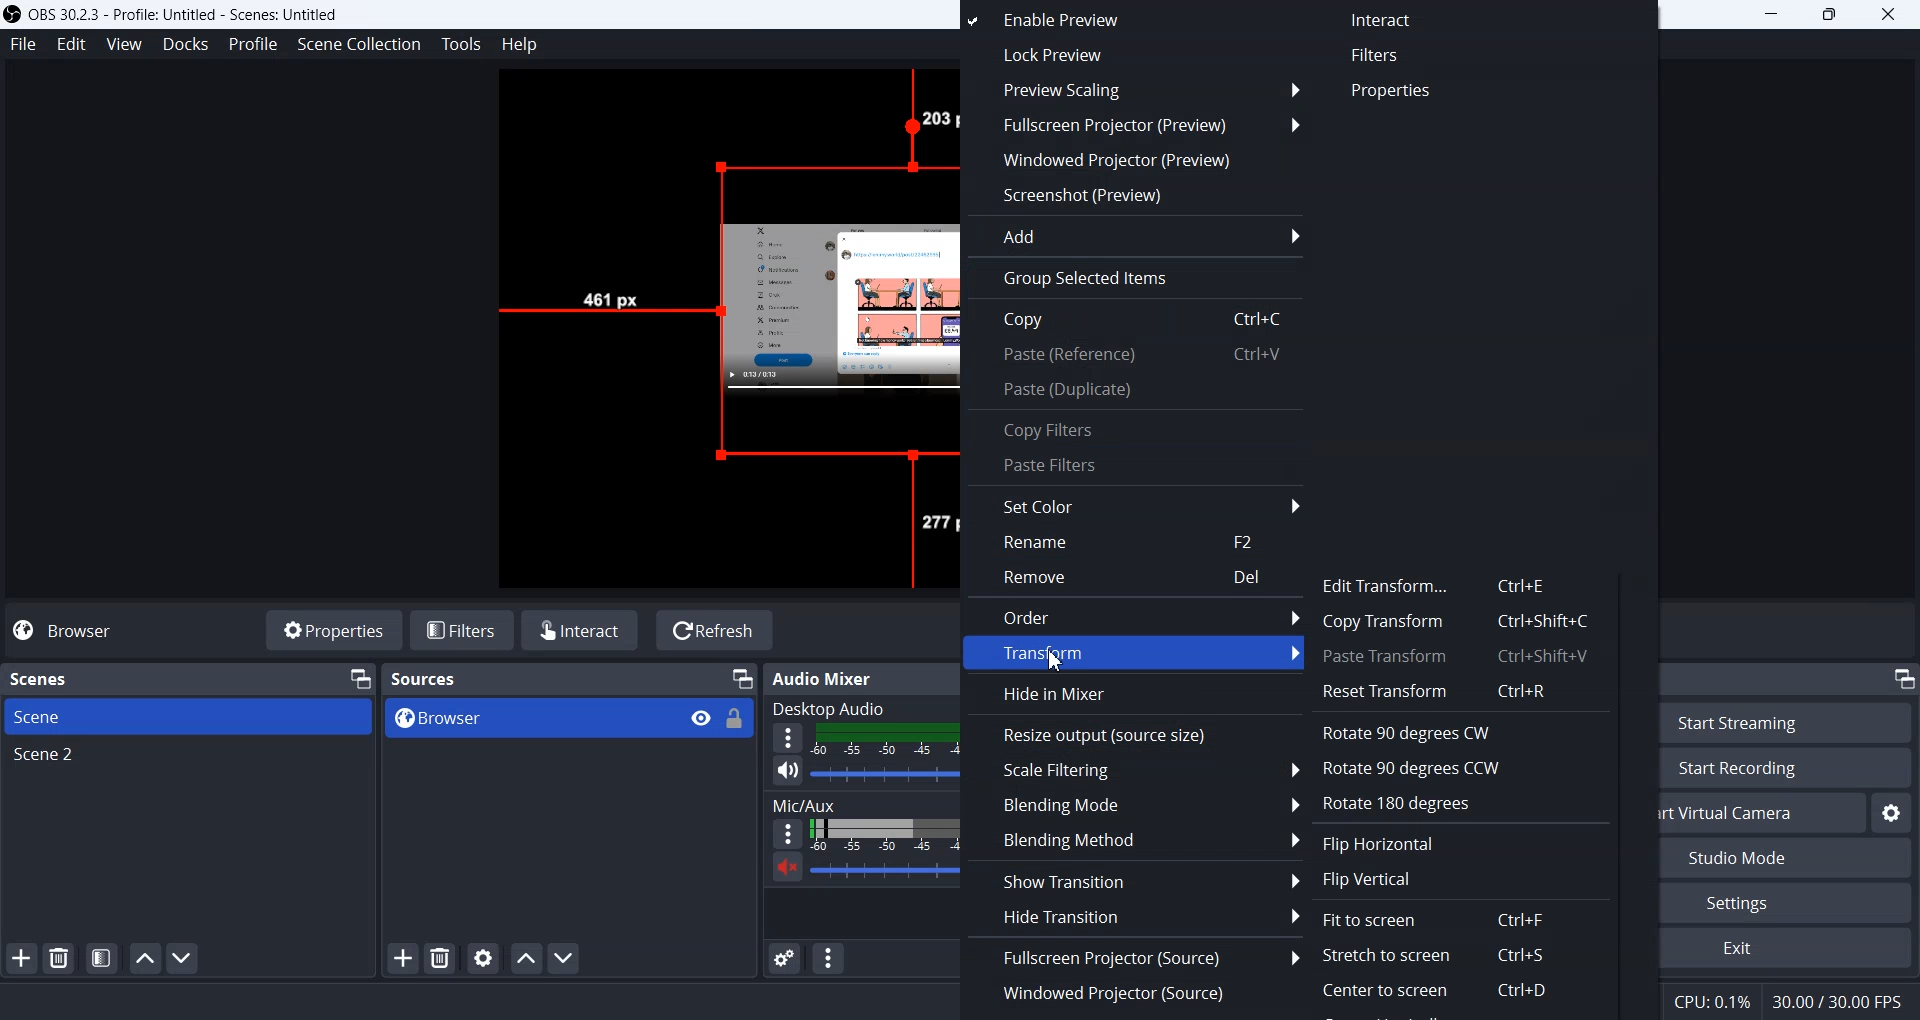  I want to click on Center to screen, so click(1467, 998).